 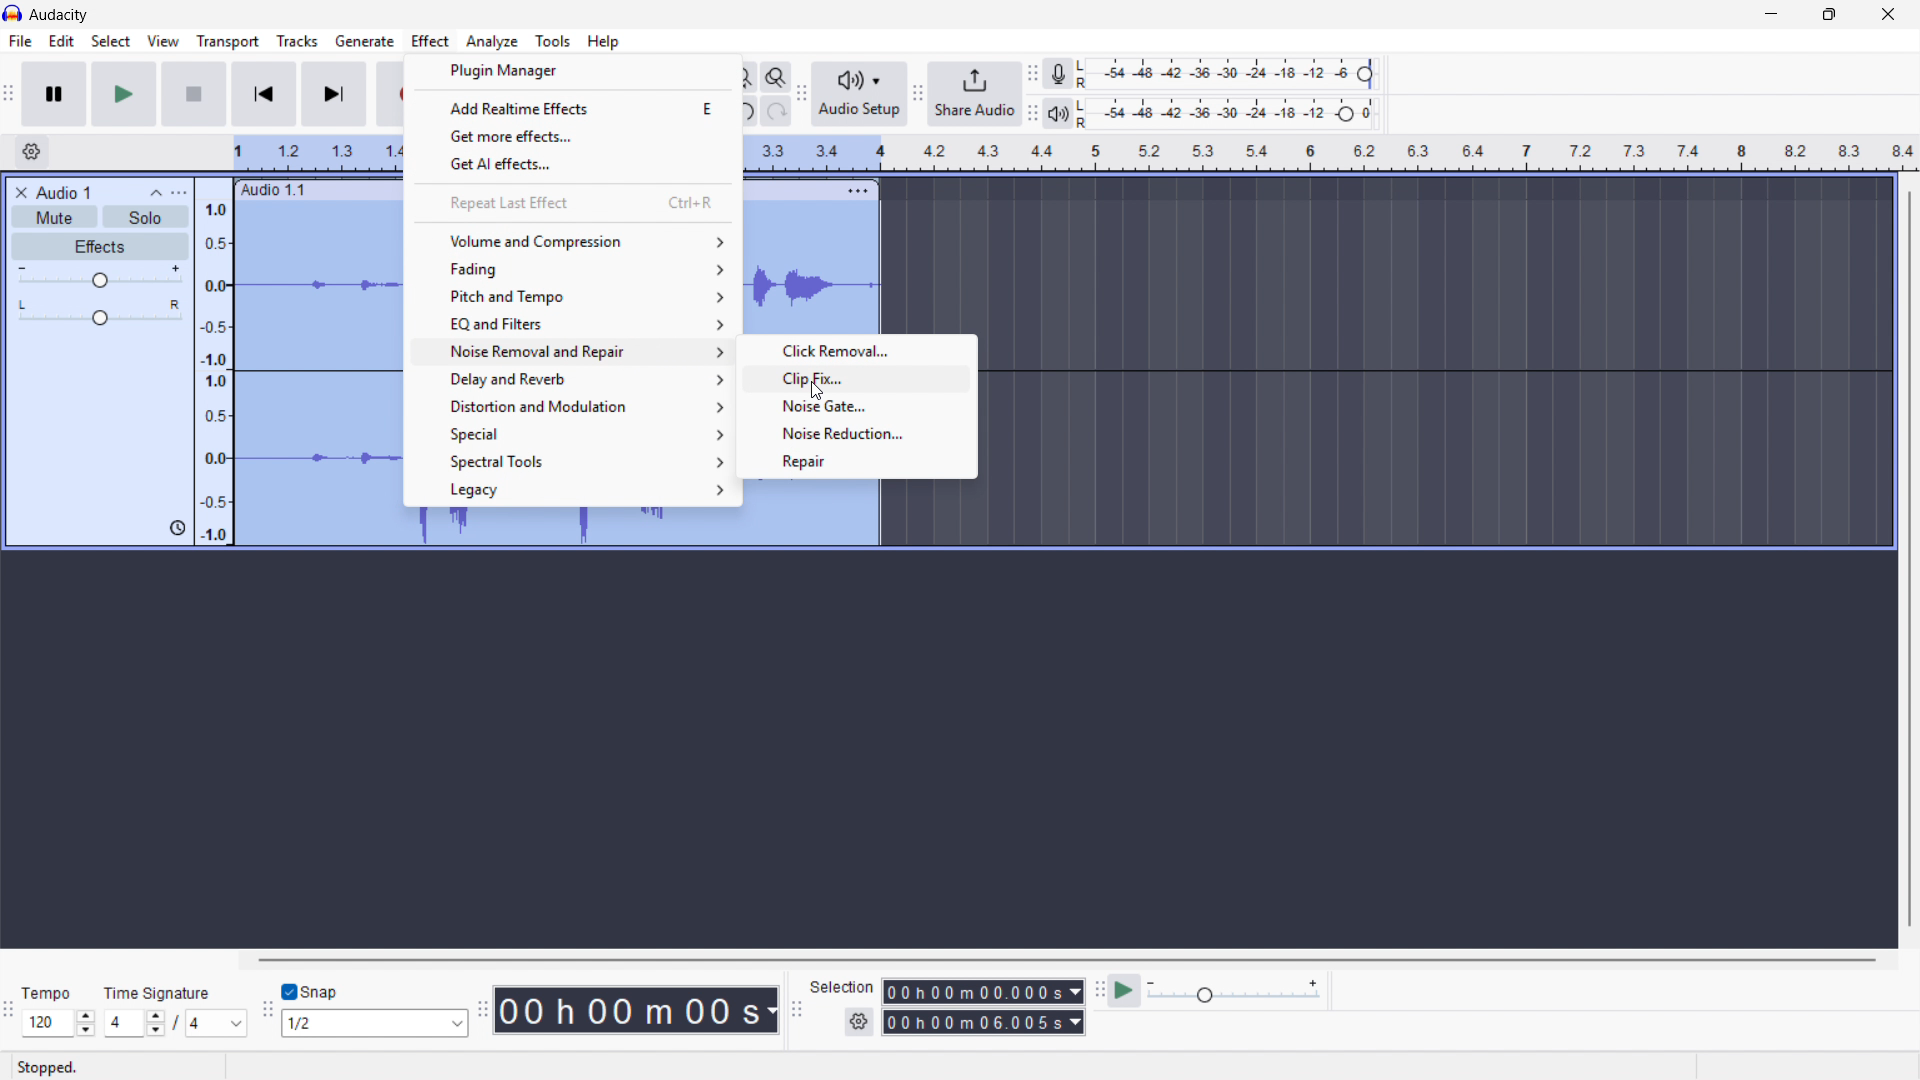 I want to click on Time signature toolbar, so click(x=10, y=1013).